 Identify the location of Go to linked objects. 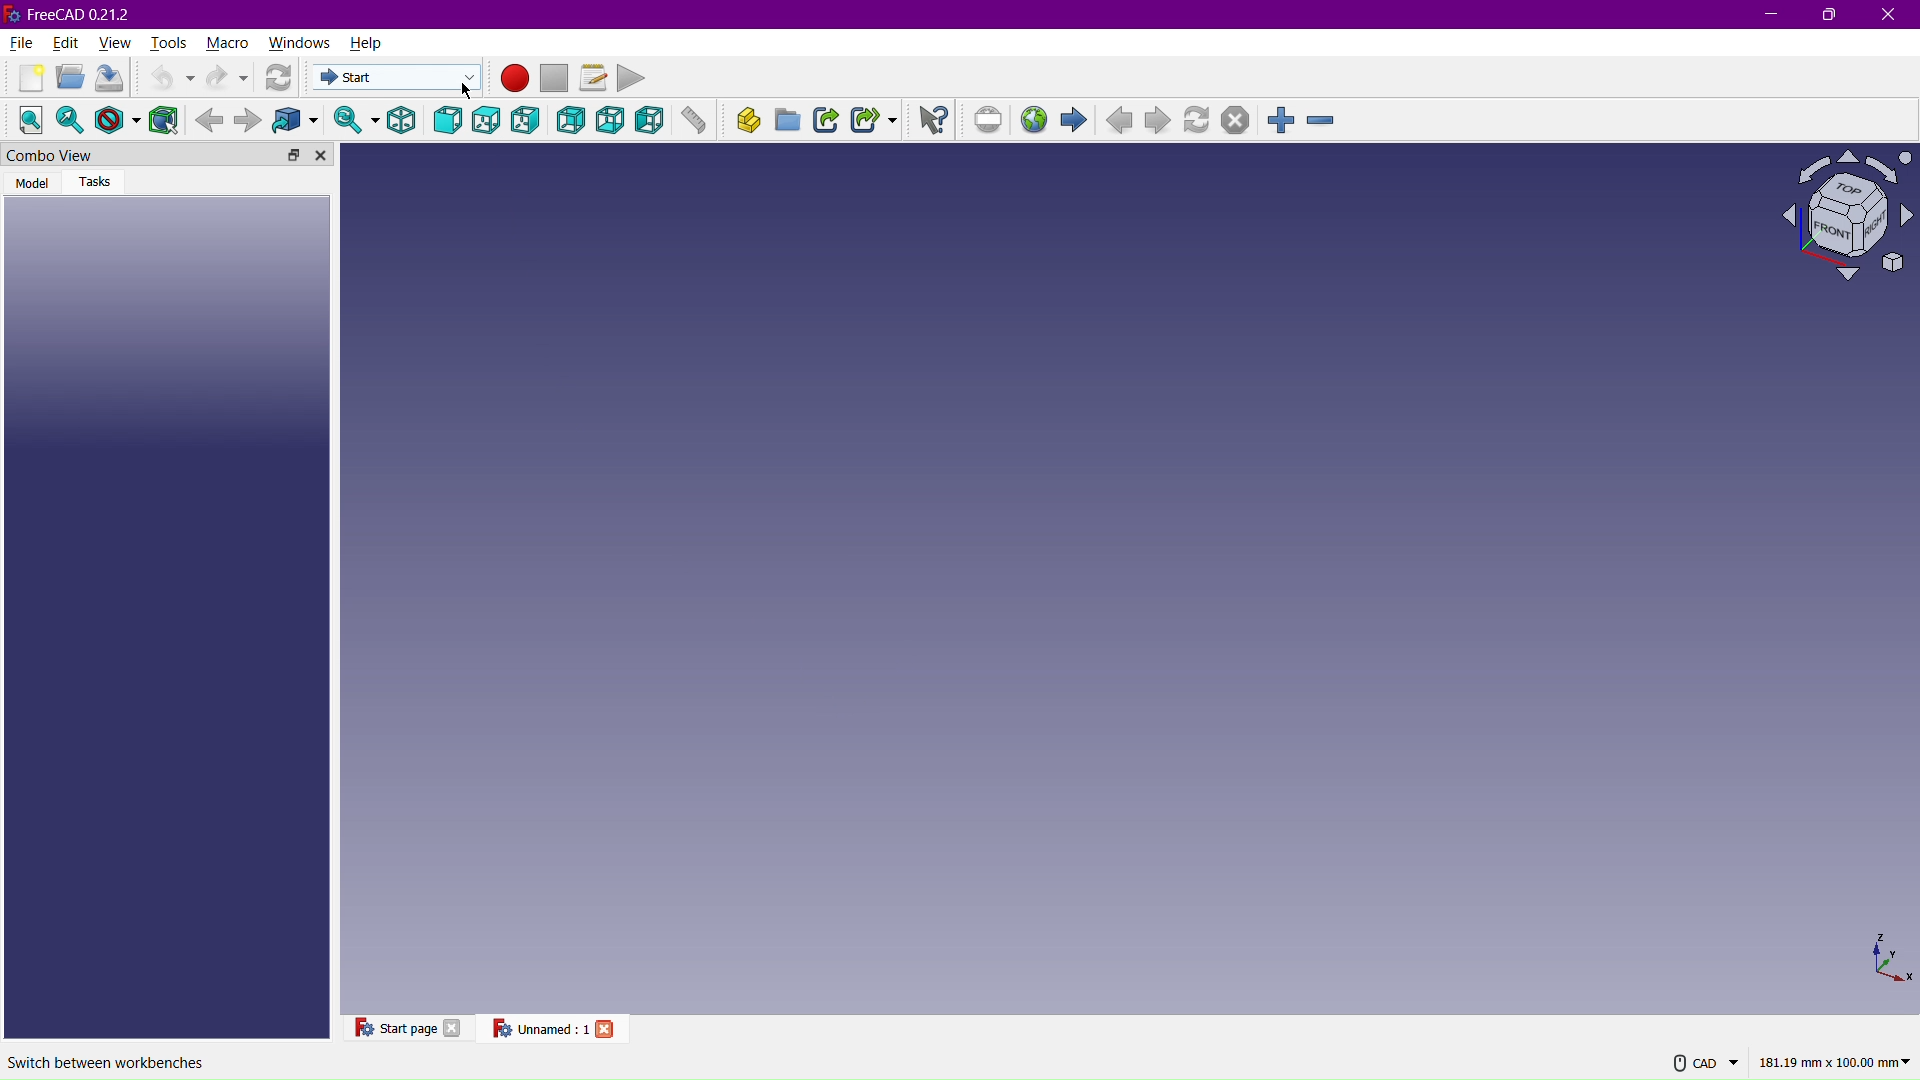
(295, 118).